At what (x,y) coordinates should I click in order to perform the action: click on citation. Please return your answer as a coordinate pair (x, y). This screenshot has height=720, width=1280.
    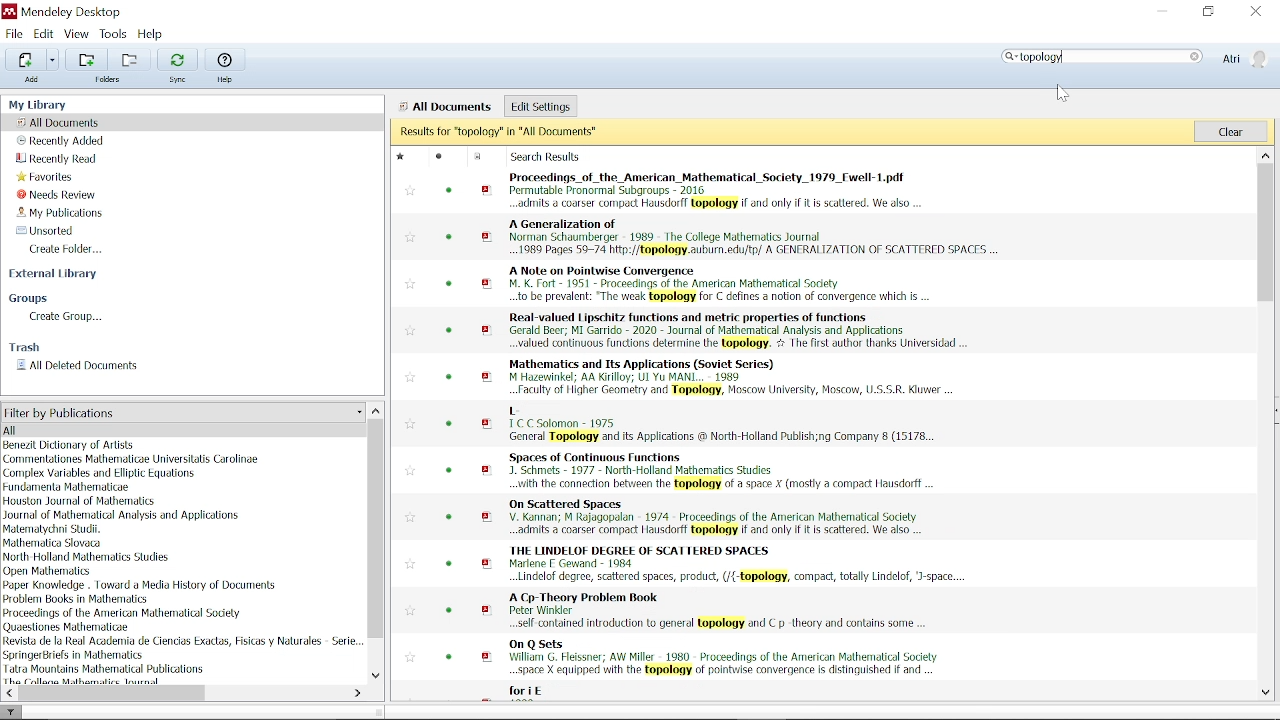
    Looking at the image, I should click on (536, 692).